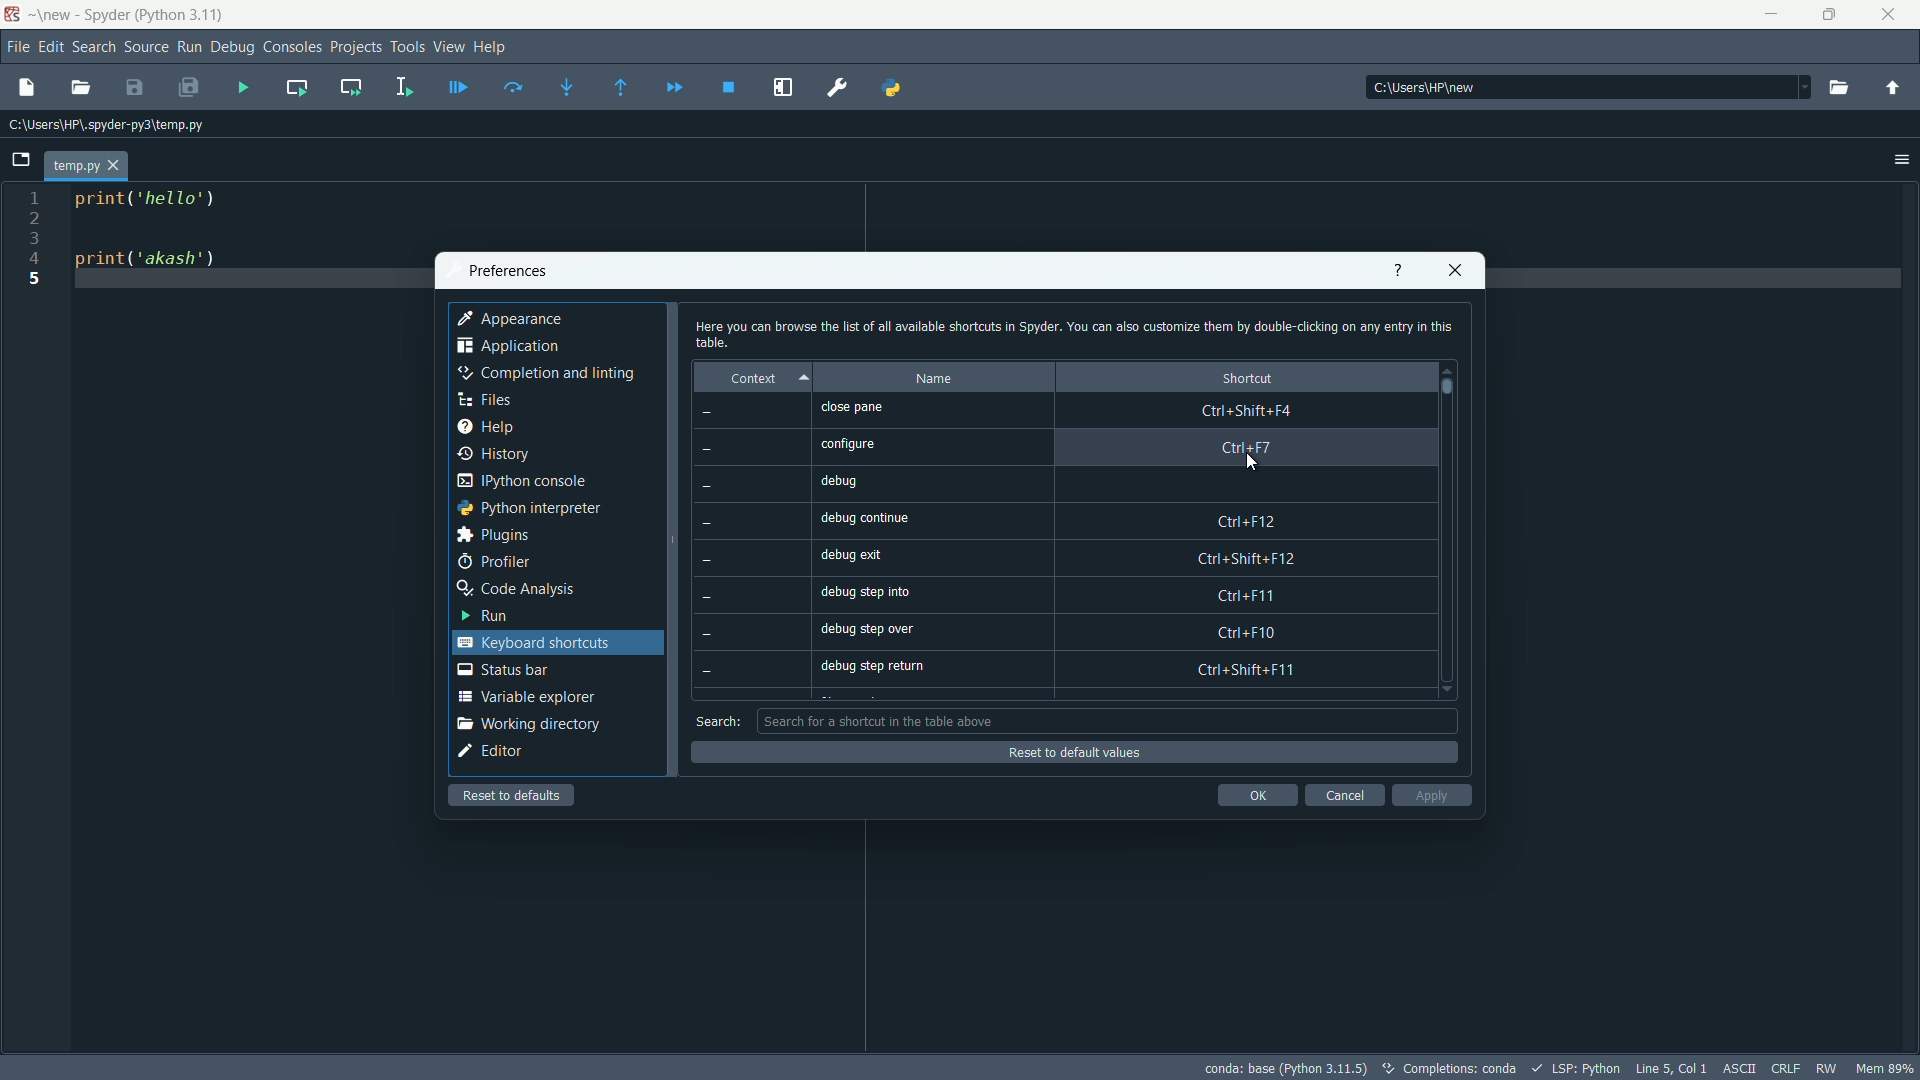 The height and width of the screenshot is (1080, 1920). Describe the element at coordinates (893, 86) in the screenshot. I see `python path manager` at that location.